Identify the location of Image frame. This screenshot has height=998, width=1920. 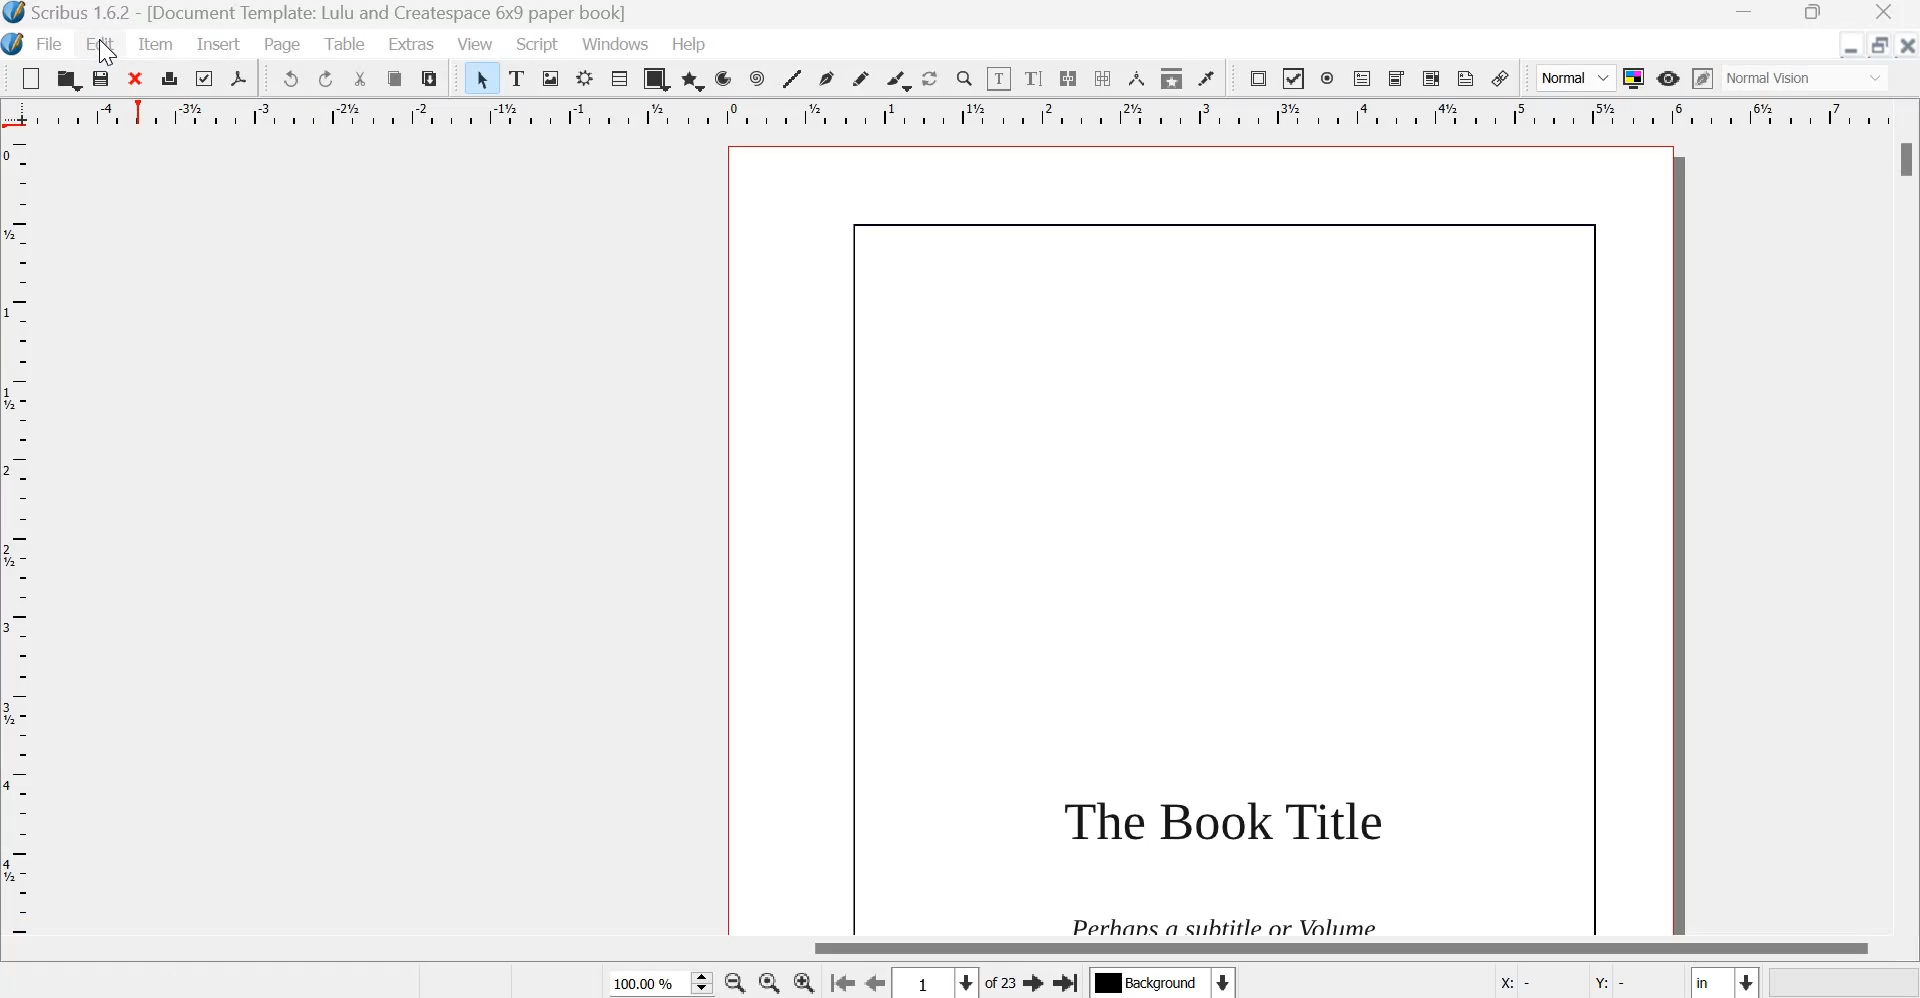
(551, 80).